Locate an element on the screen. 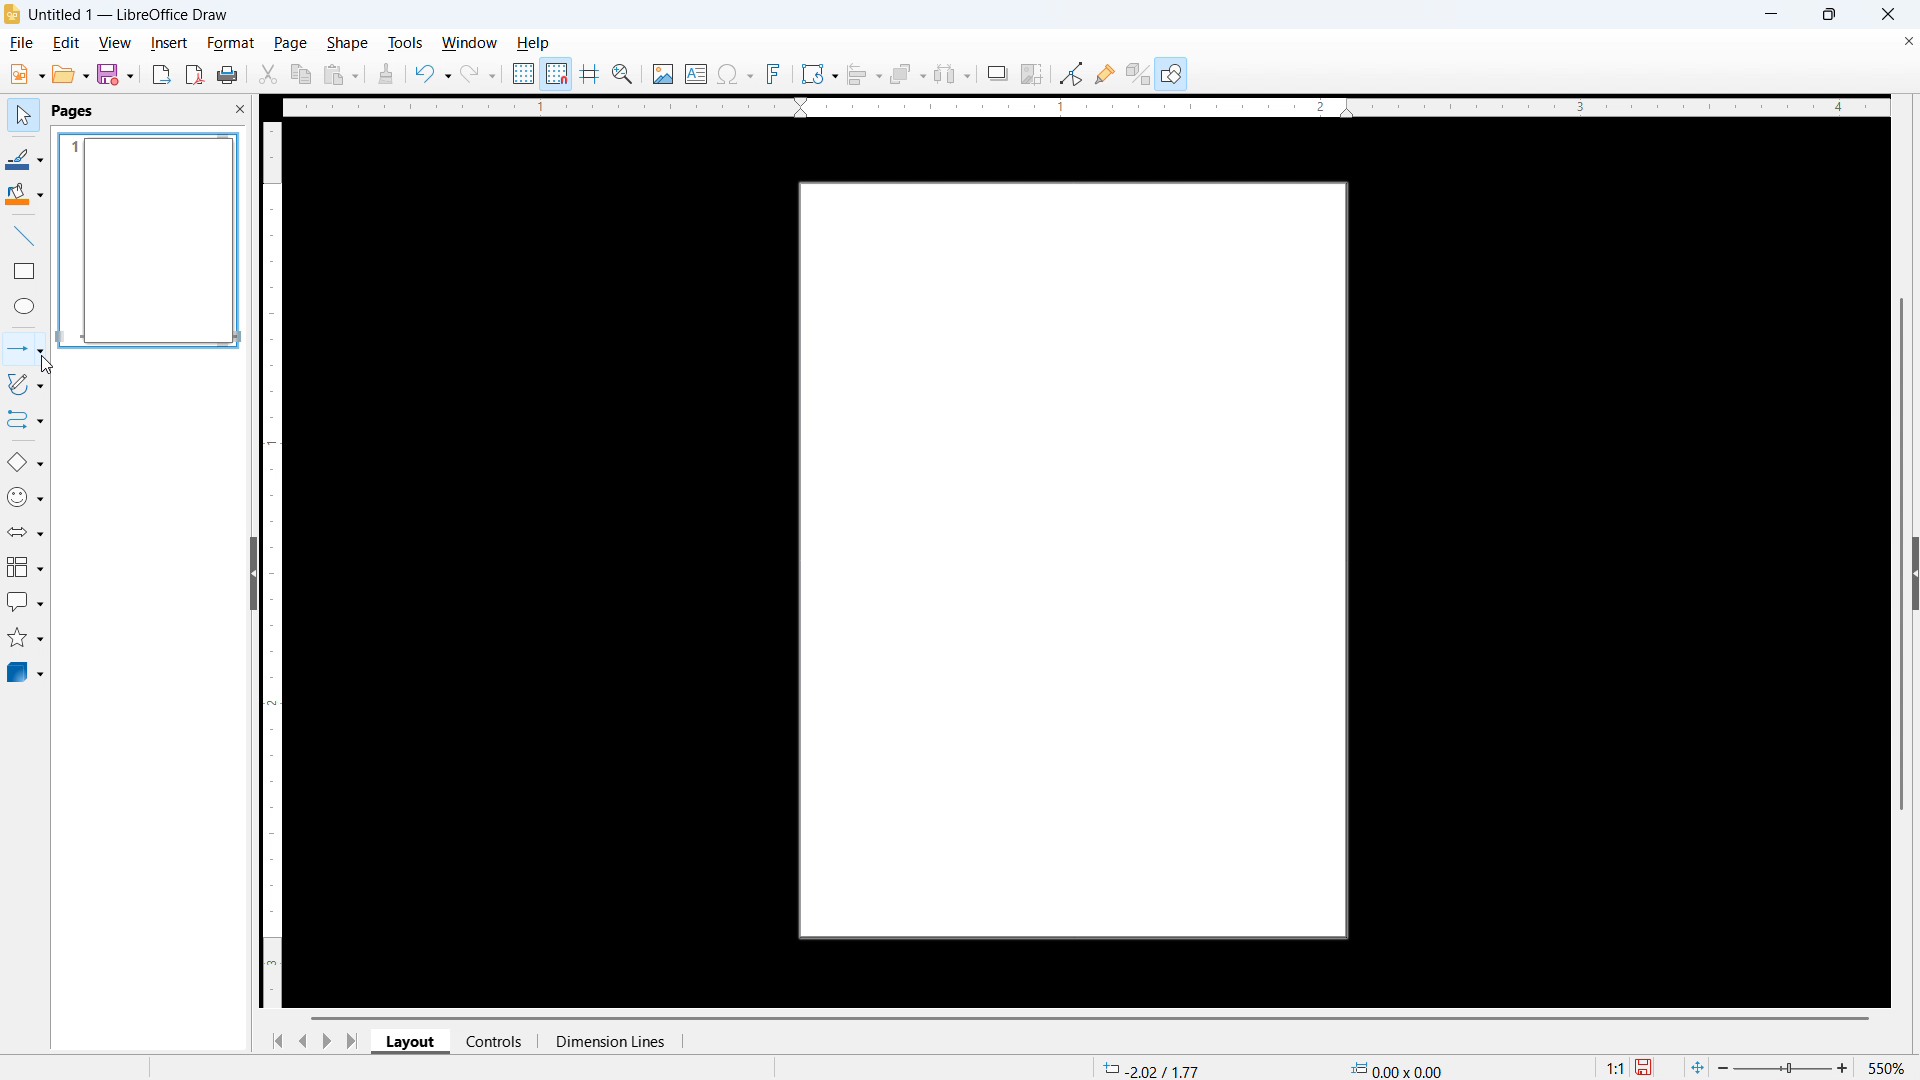  Tools  is located at coordinates (405, 43).